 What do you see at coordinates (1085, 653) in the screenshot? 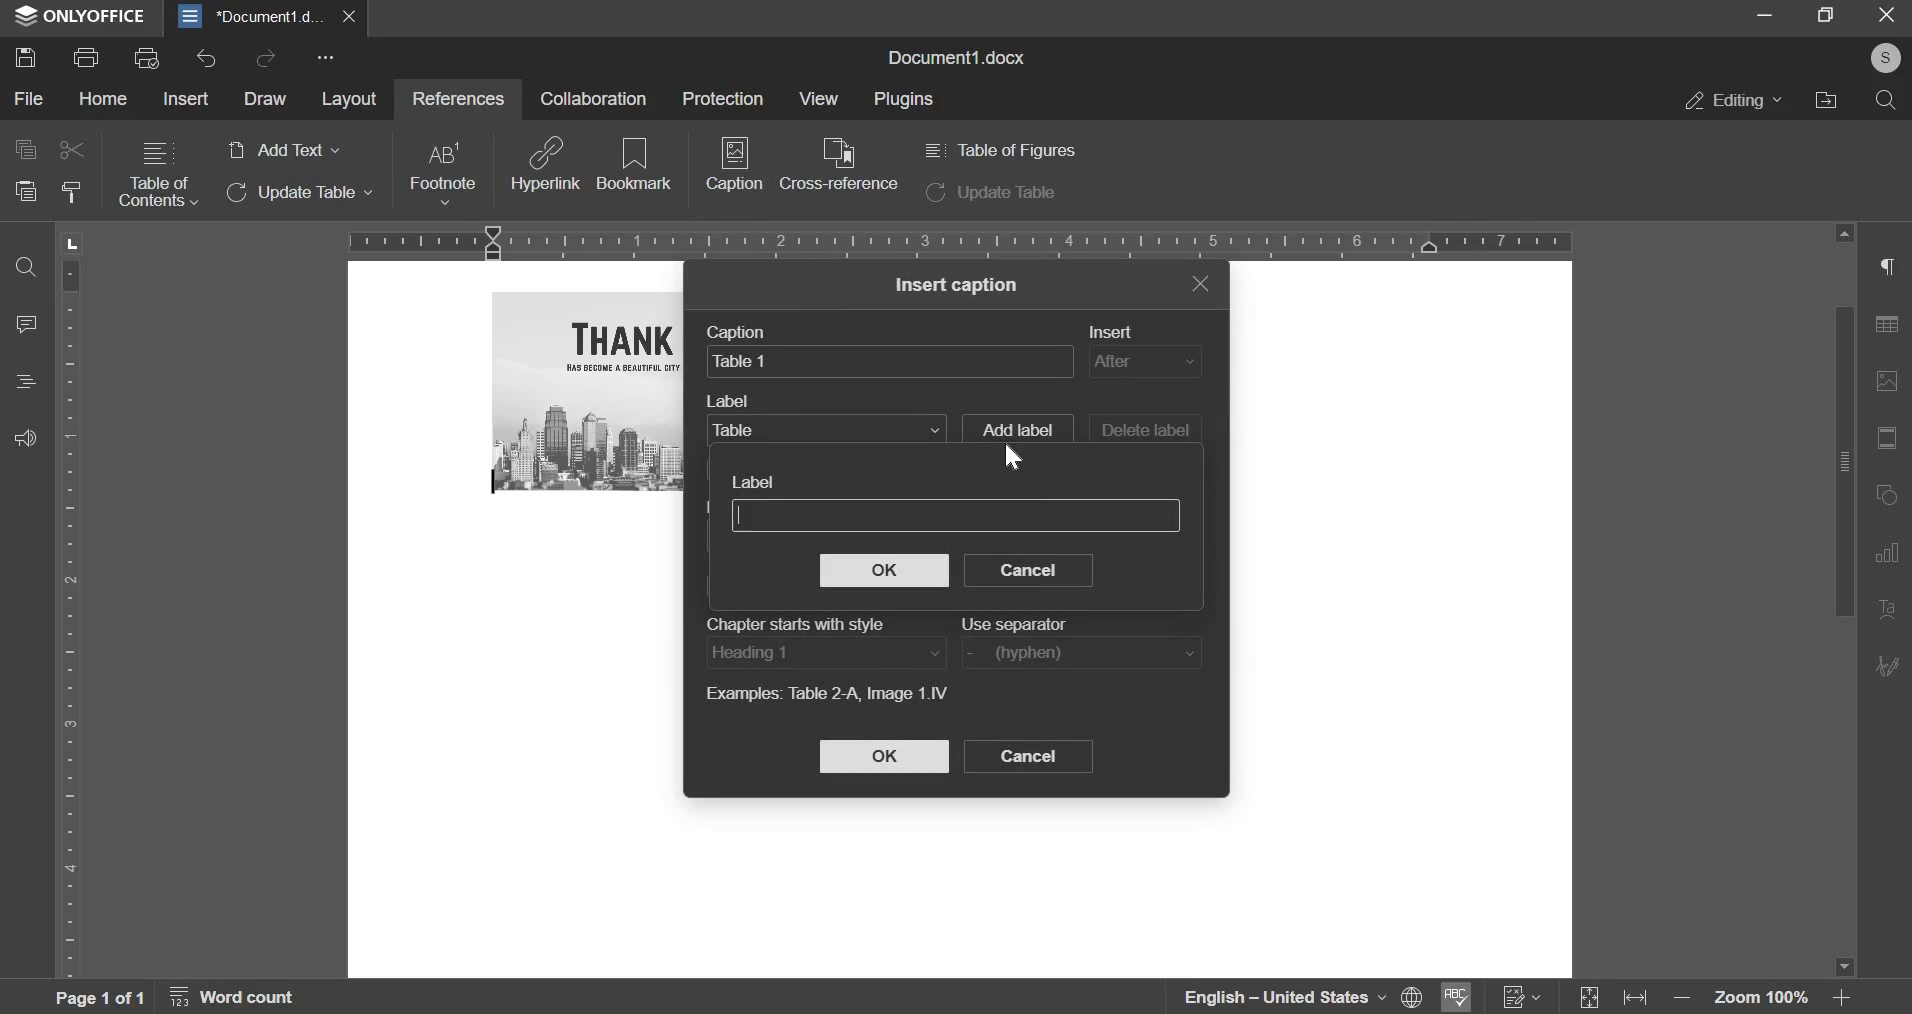
I see `use separator` at bounding box center [1085, 653].